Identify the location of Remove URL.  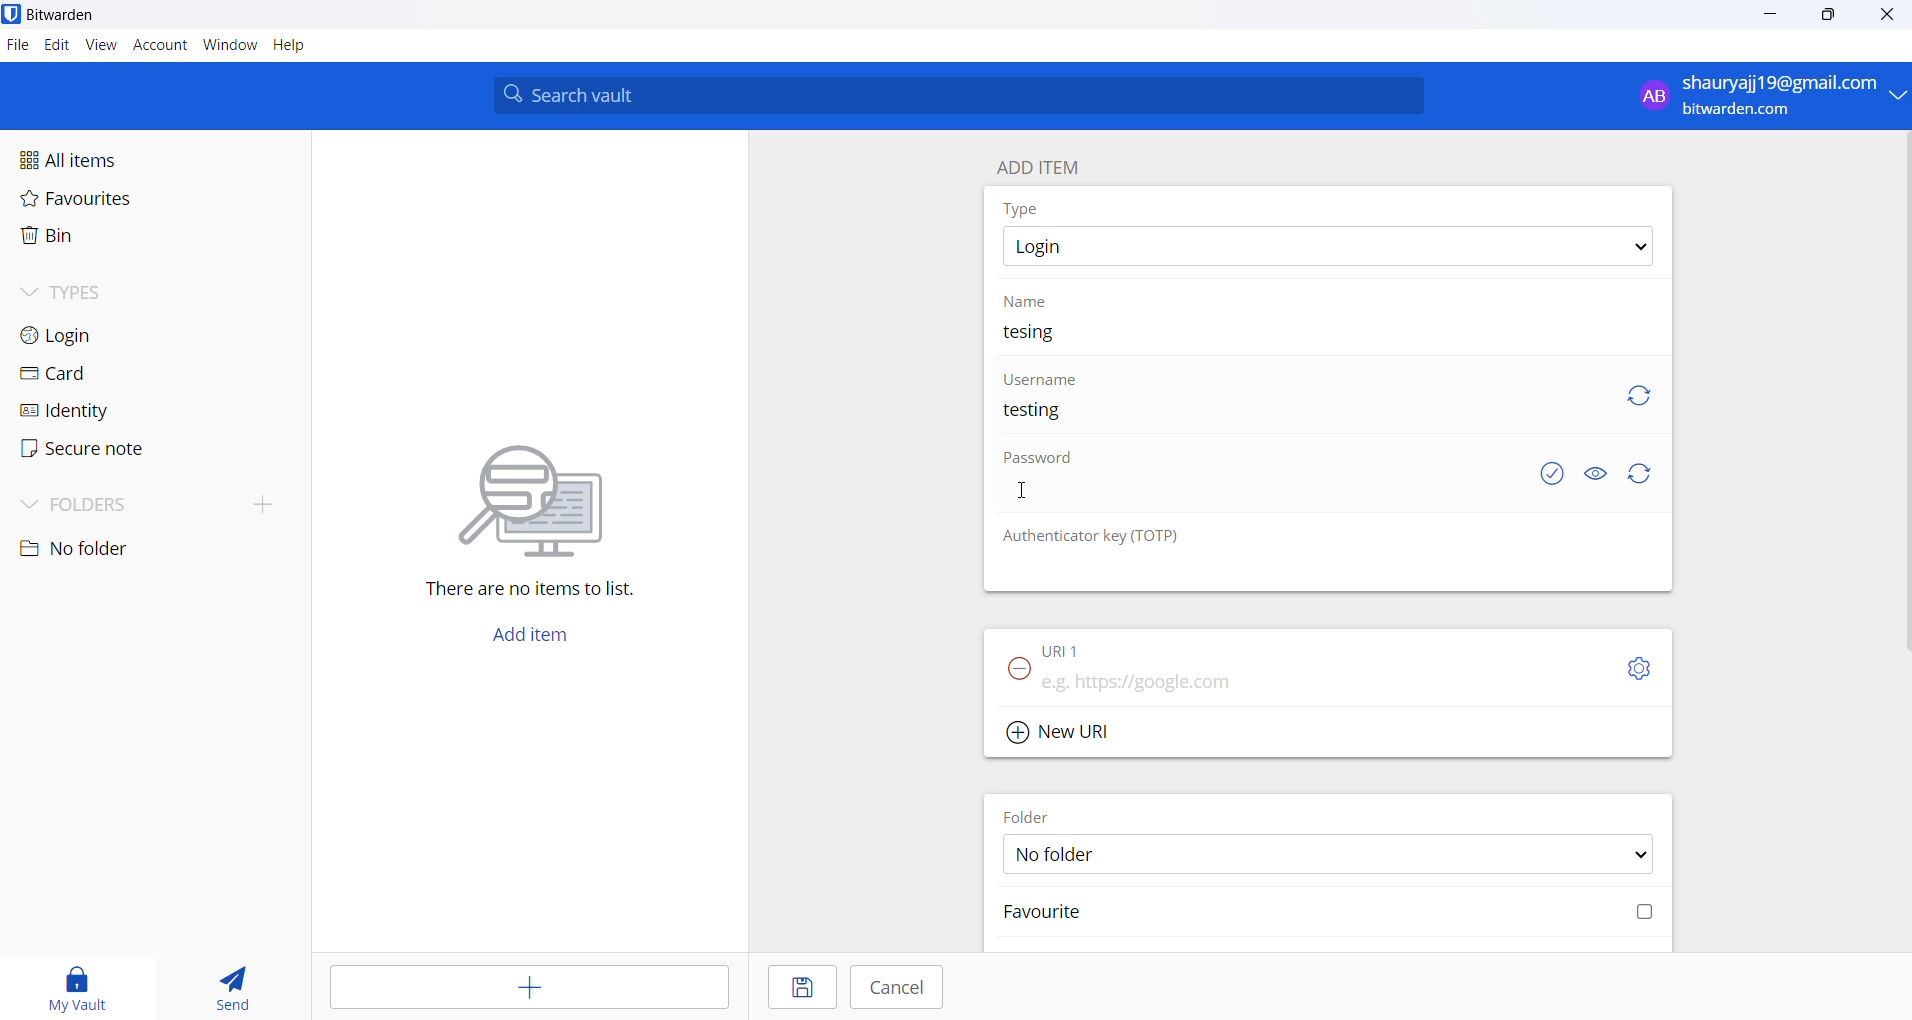
(1013, 675).